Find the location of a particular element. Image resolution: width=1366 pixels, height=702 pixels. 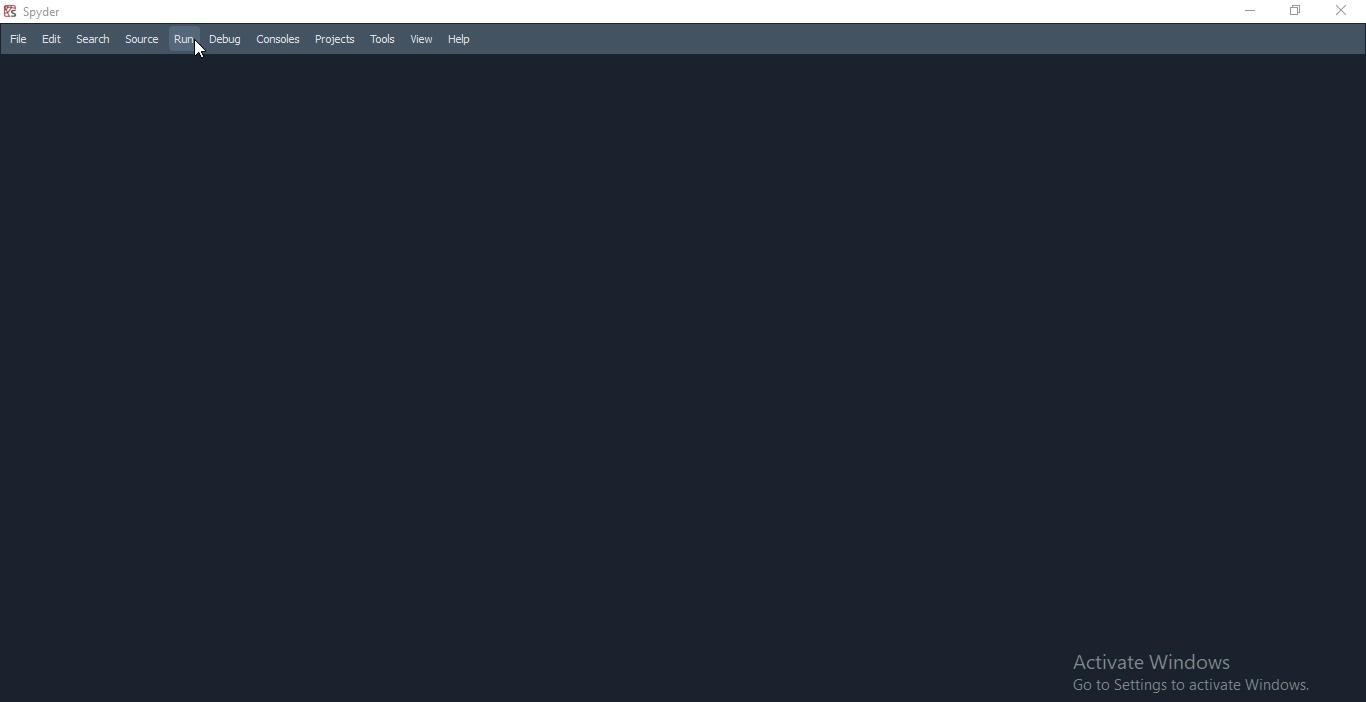

Activate Windows
Go to Settings to activate Windows. is located at coordinates (1177, 673).